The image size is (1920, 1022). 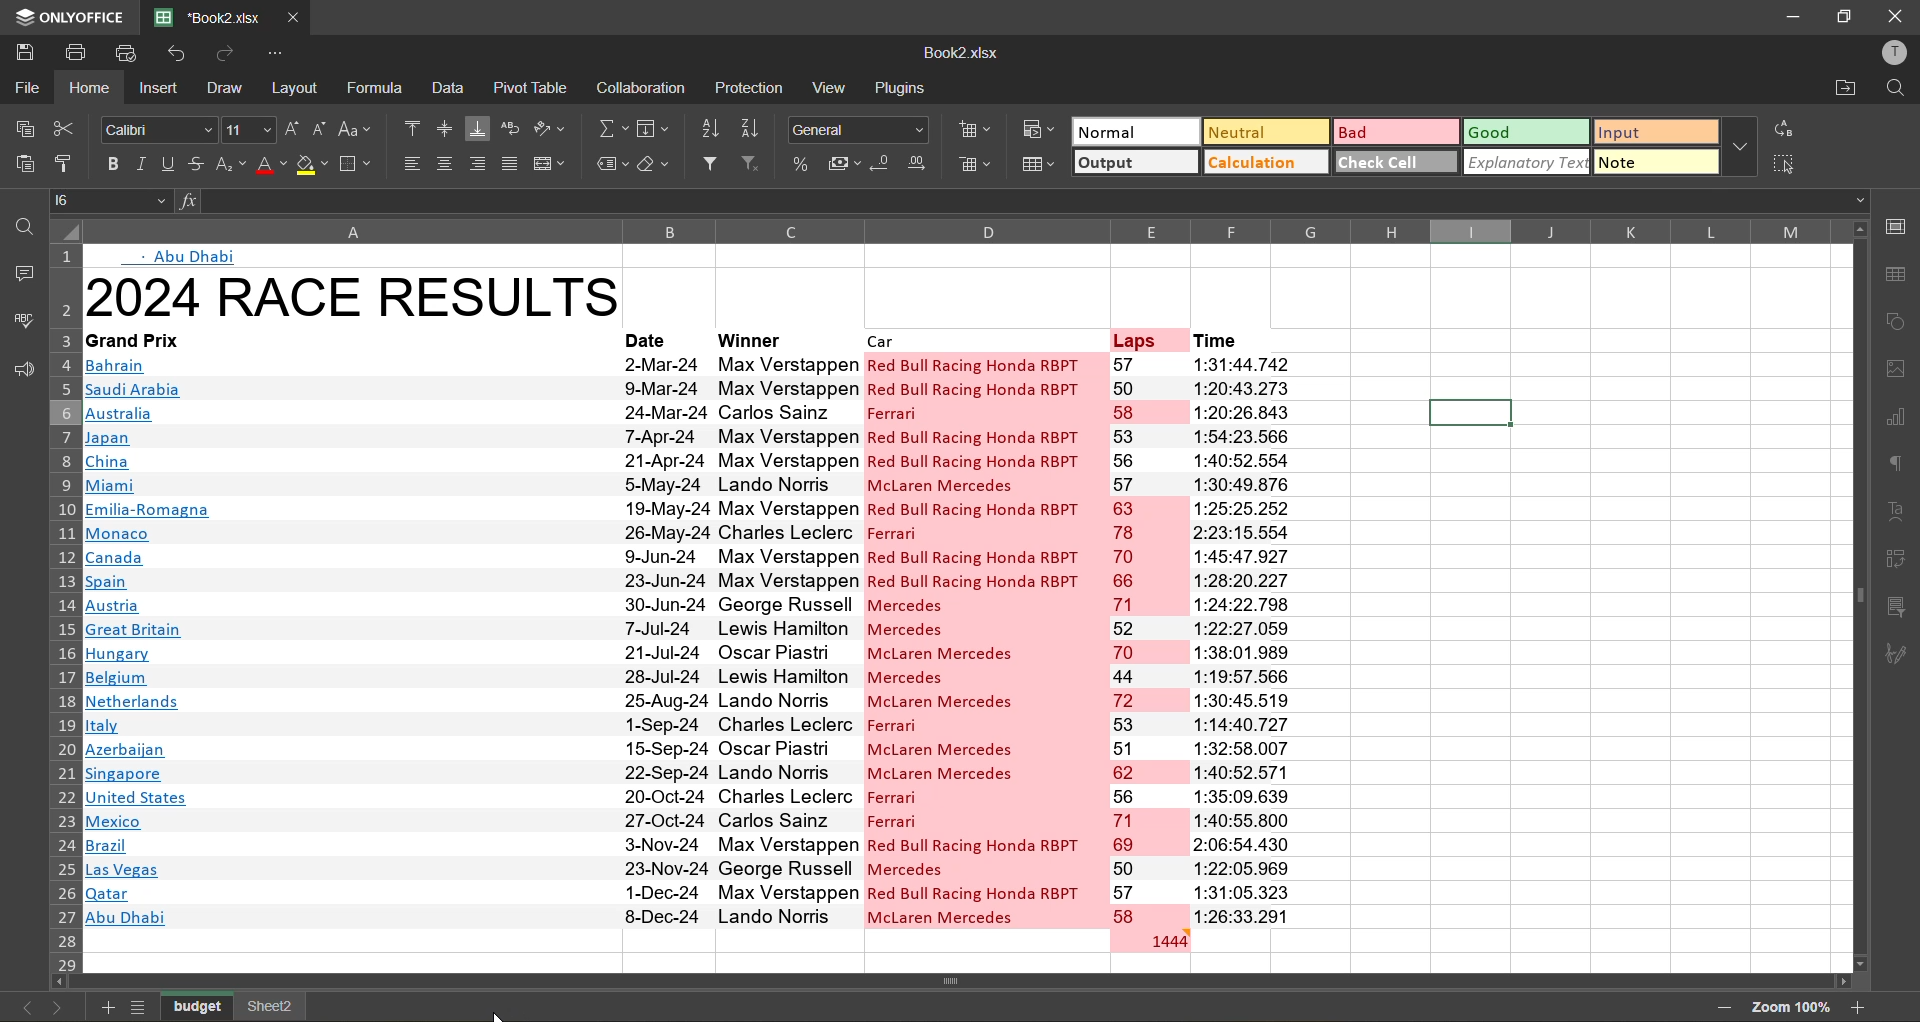 What do you see at coordinates (1898, 467) in the screenshot?
I see `paragraph` at bounding box center [1898, 467].